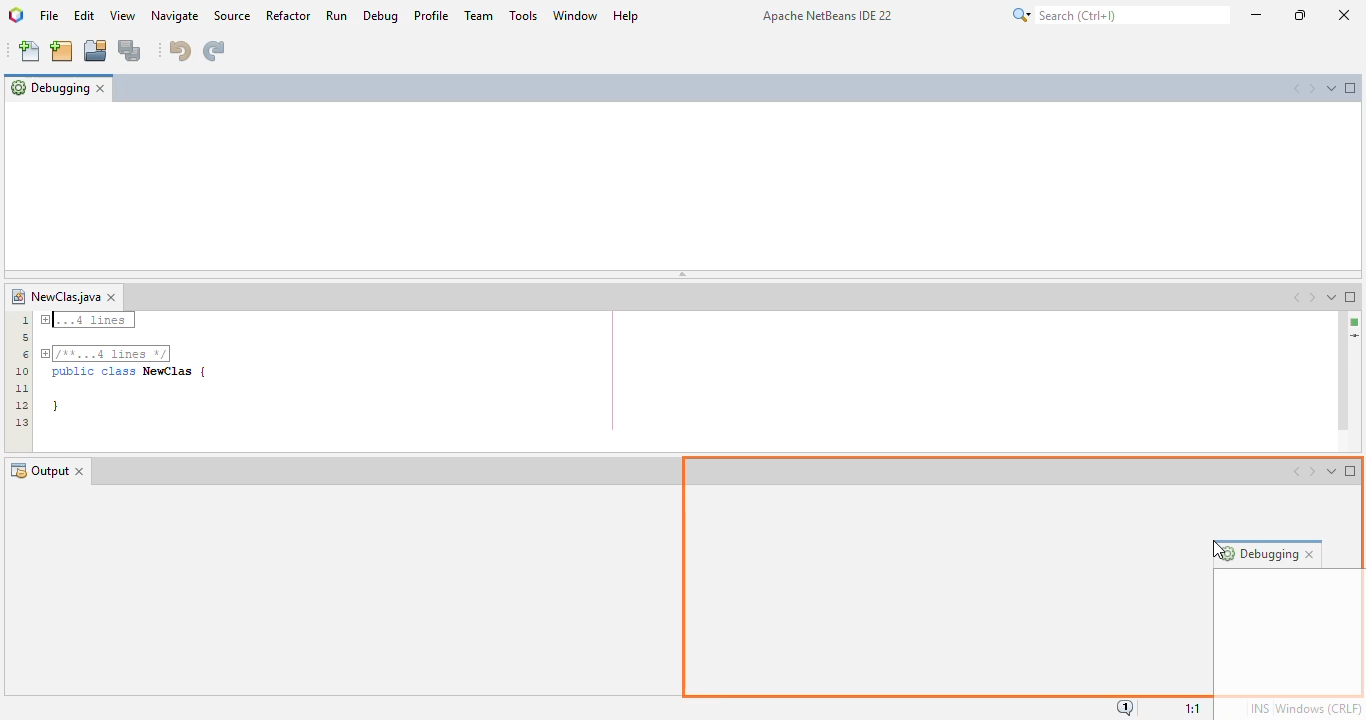 The height and width of the screenshot is (720, 1366). I want to click on show opened documents list, so click(1331, 87).